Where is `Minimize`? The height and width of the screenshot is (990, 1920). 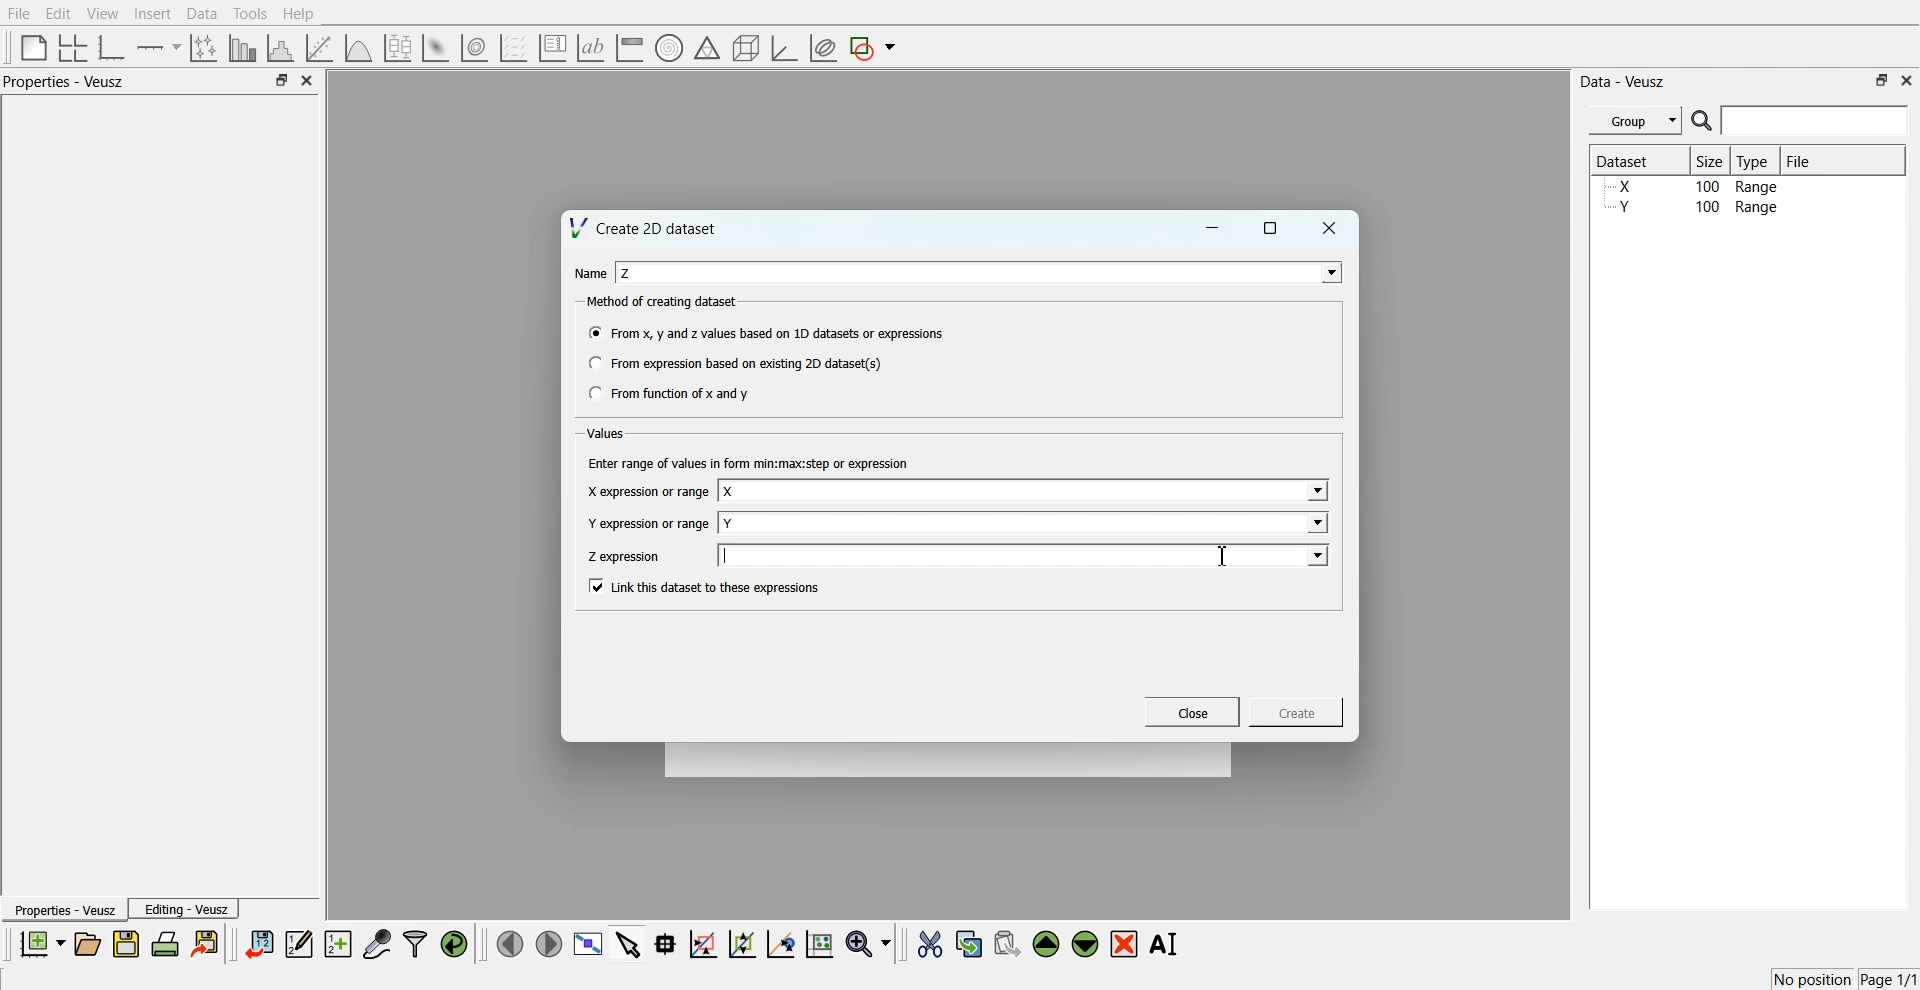 Minimize is located at coordinates (1212, 228).